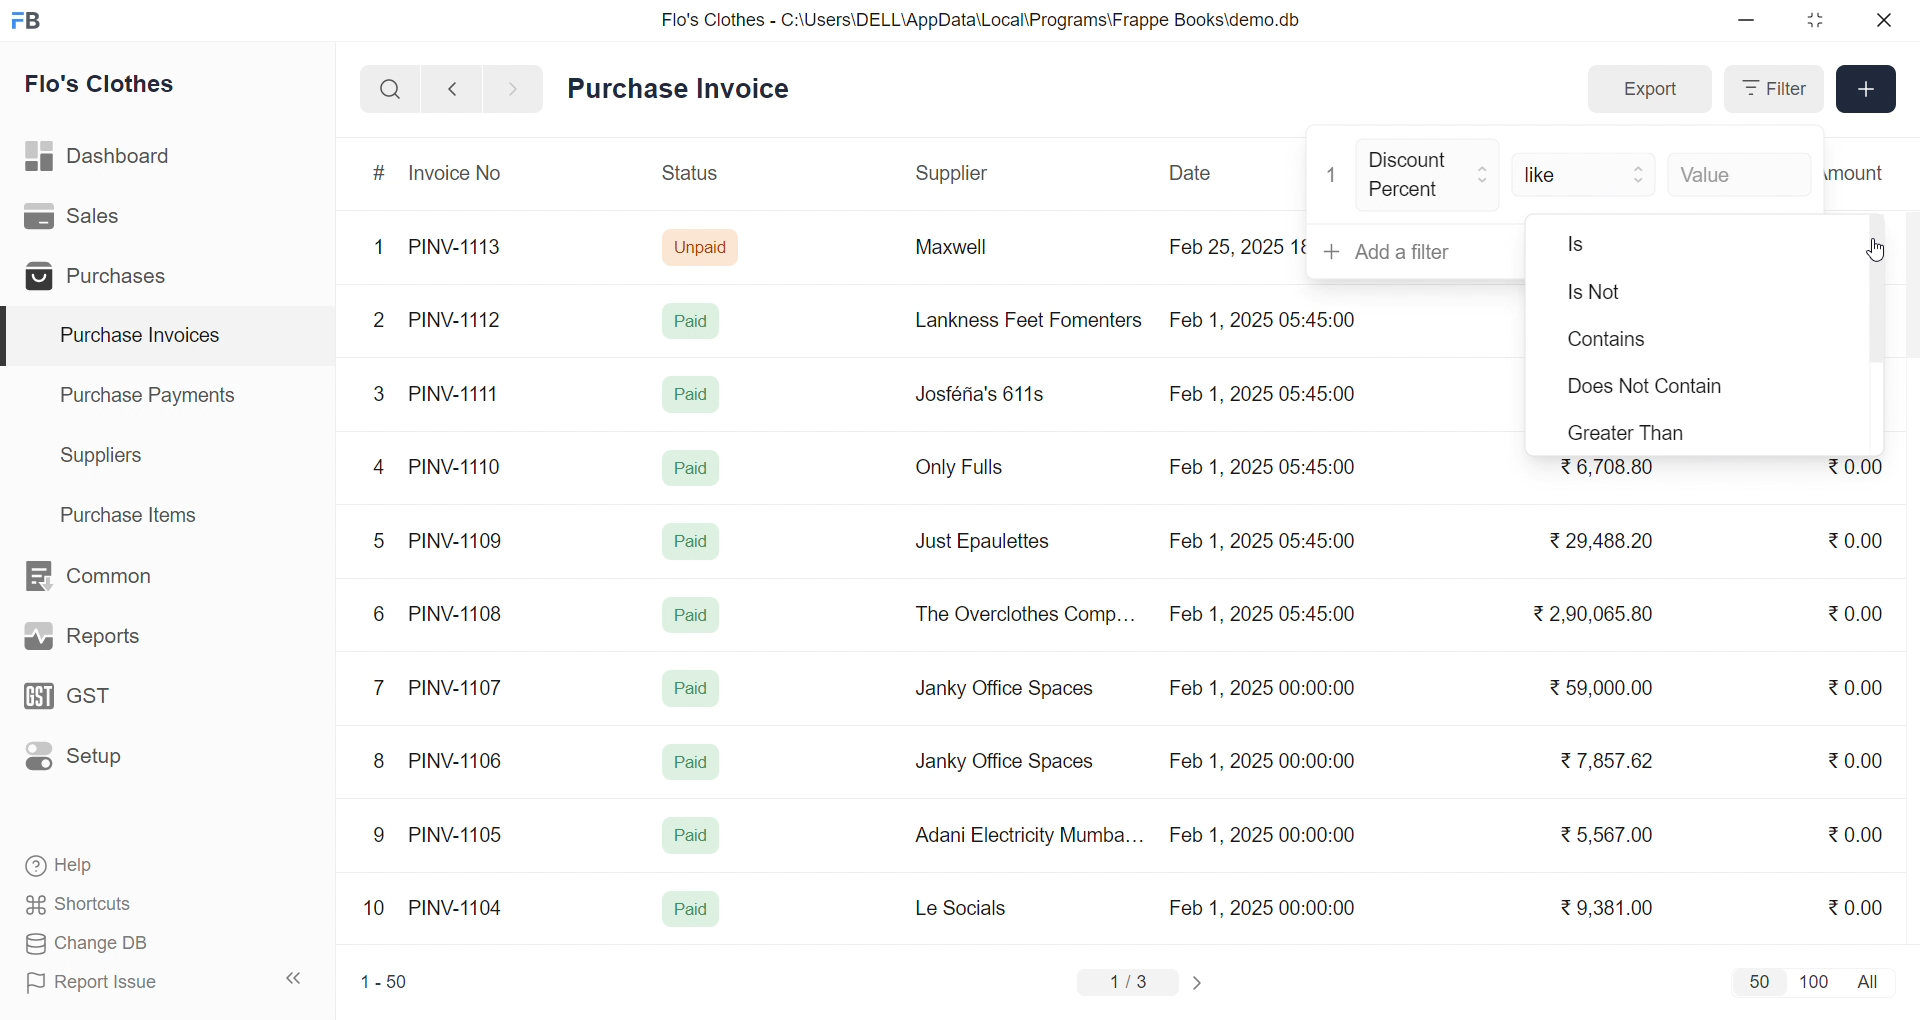 The height and width of the screenshot is (1020, 1920). What do you see at coordinates (1234, 246) in the screenshot?
I see `Feb 25, 2025 18:16:25` at bounding box center [1234, 246].